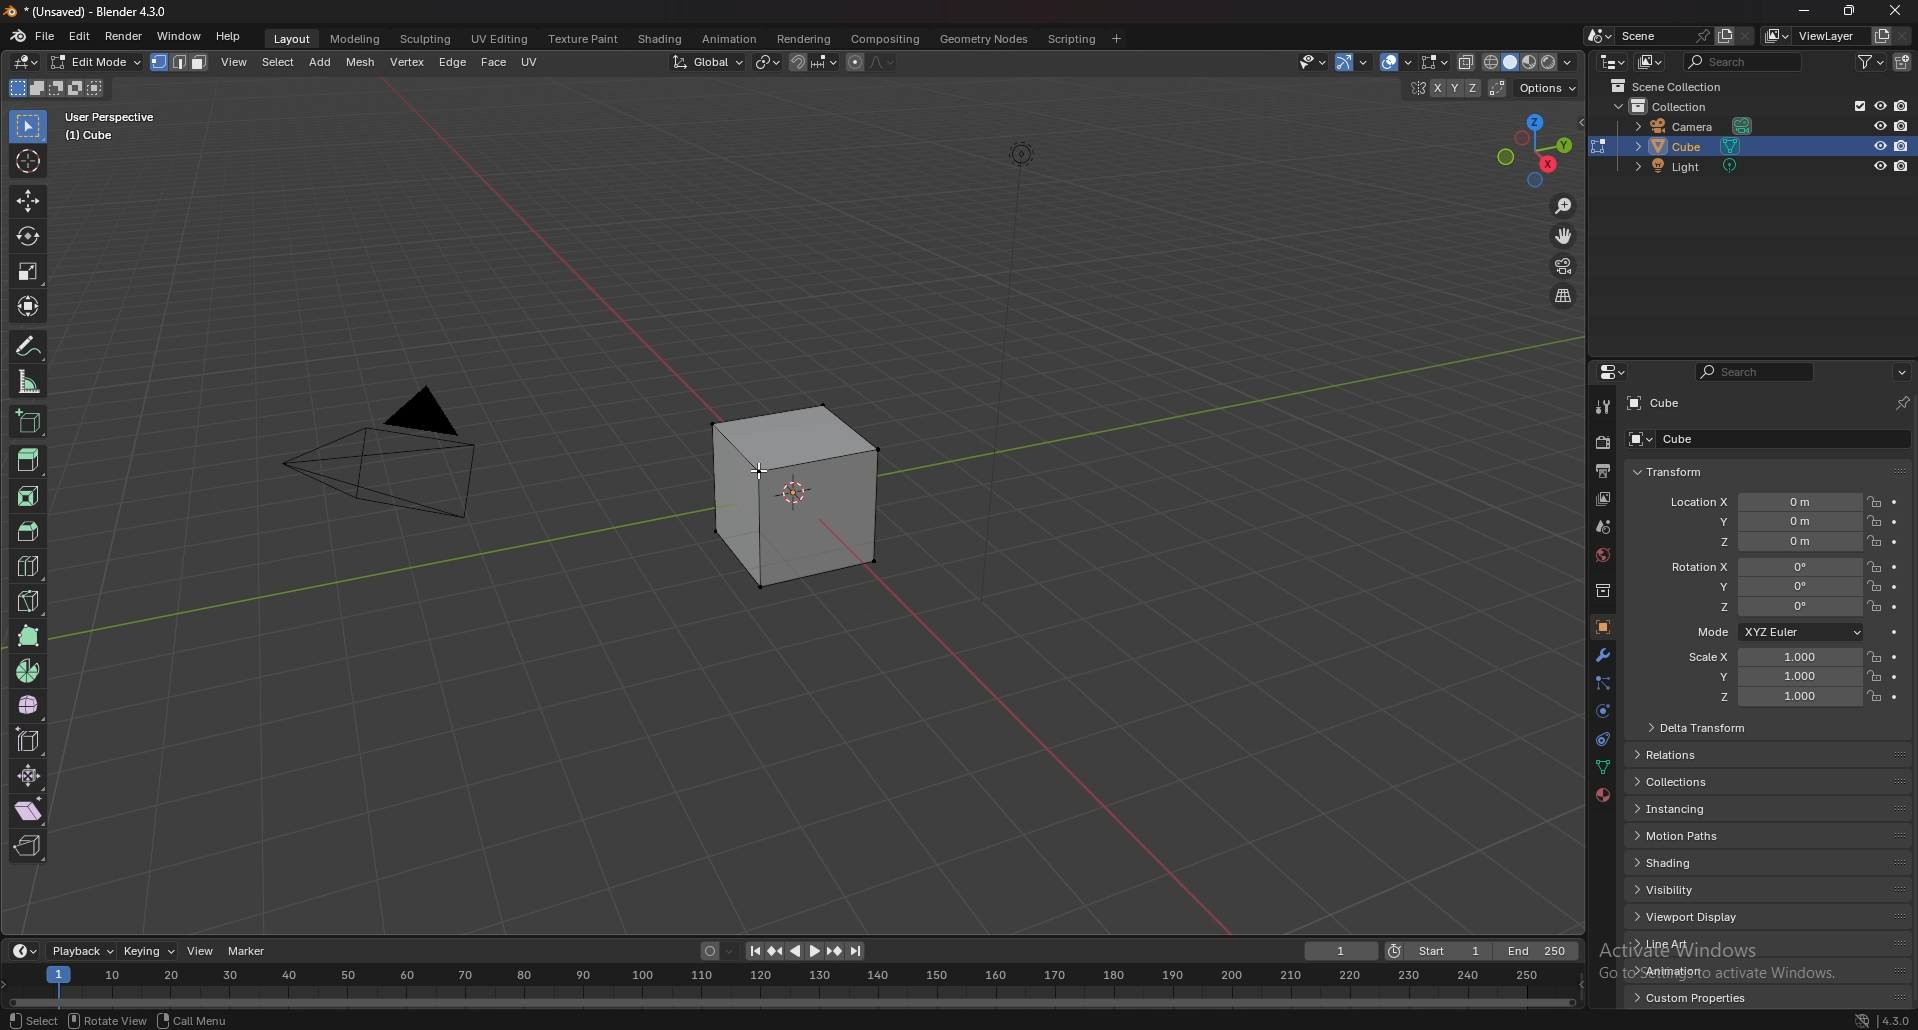  Describe the element at coordinates (26, 810) in the screenshot. I see `shear` at that location.